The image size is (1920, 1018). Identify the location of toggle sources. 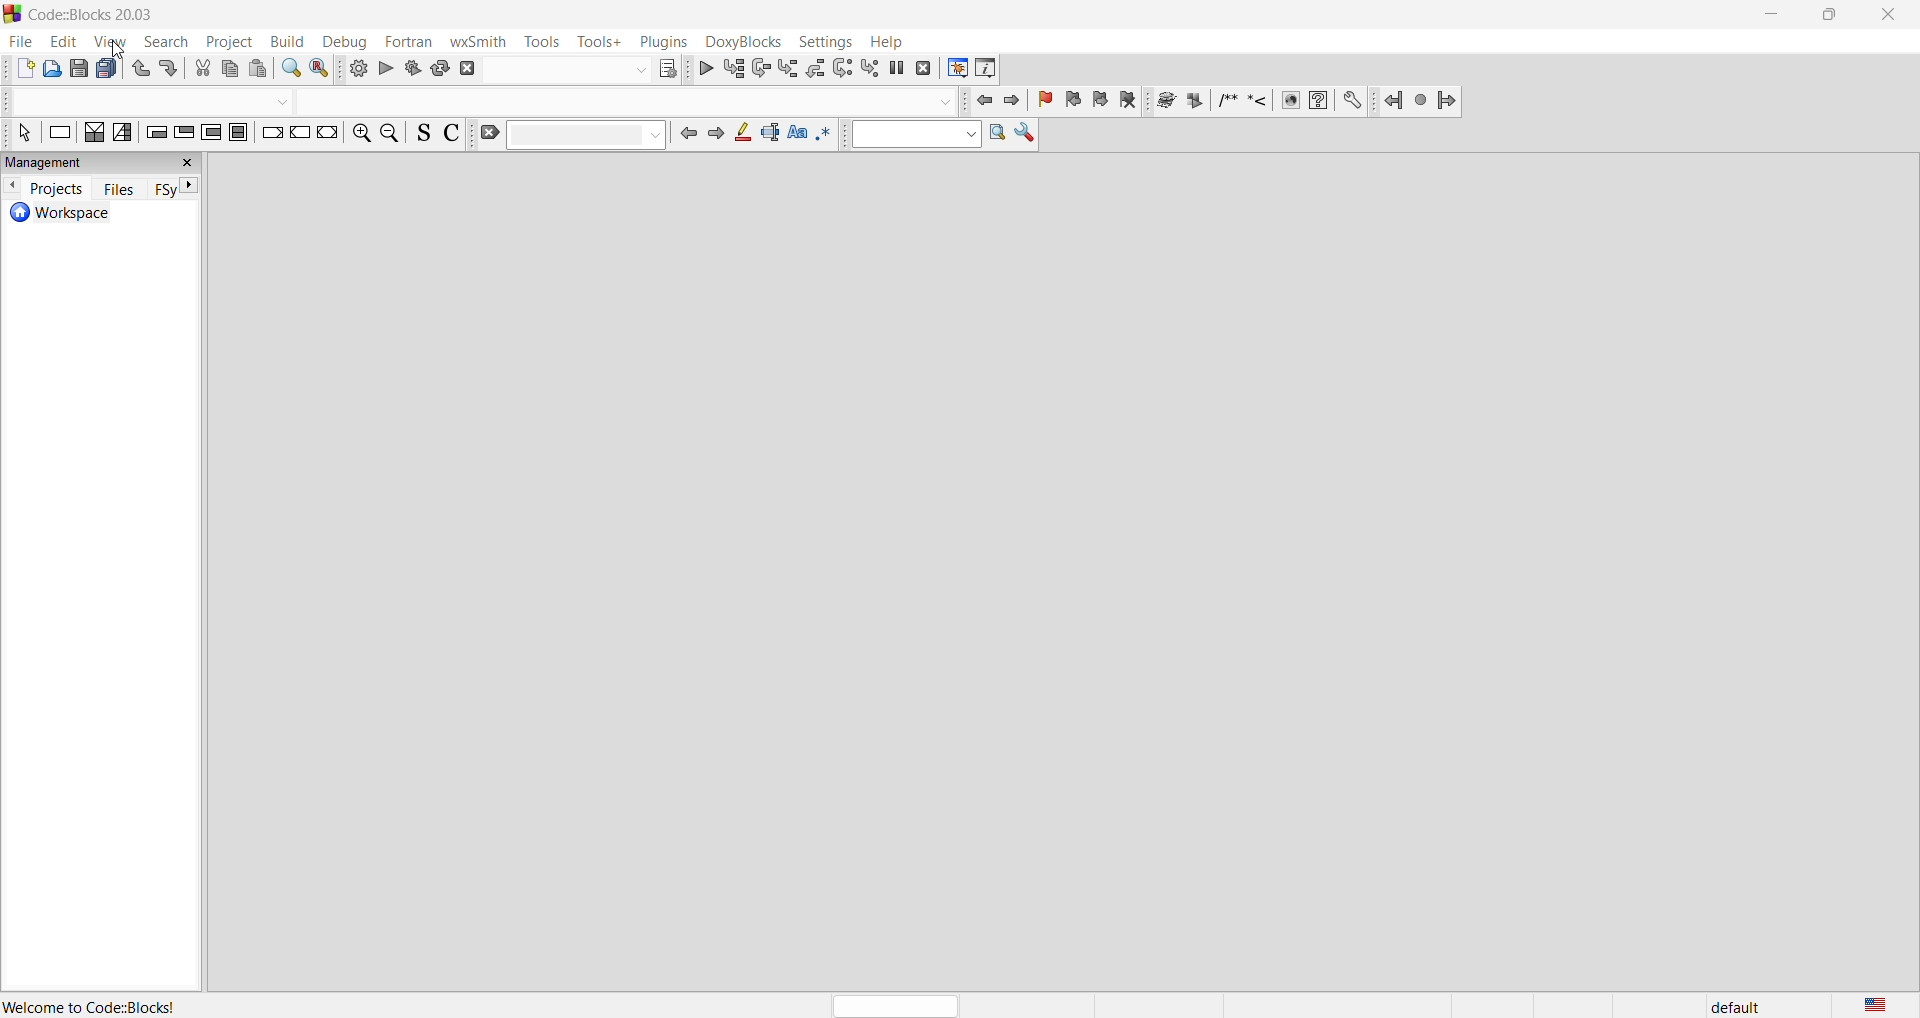
(421, 134).